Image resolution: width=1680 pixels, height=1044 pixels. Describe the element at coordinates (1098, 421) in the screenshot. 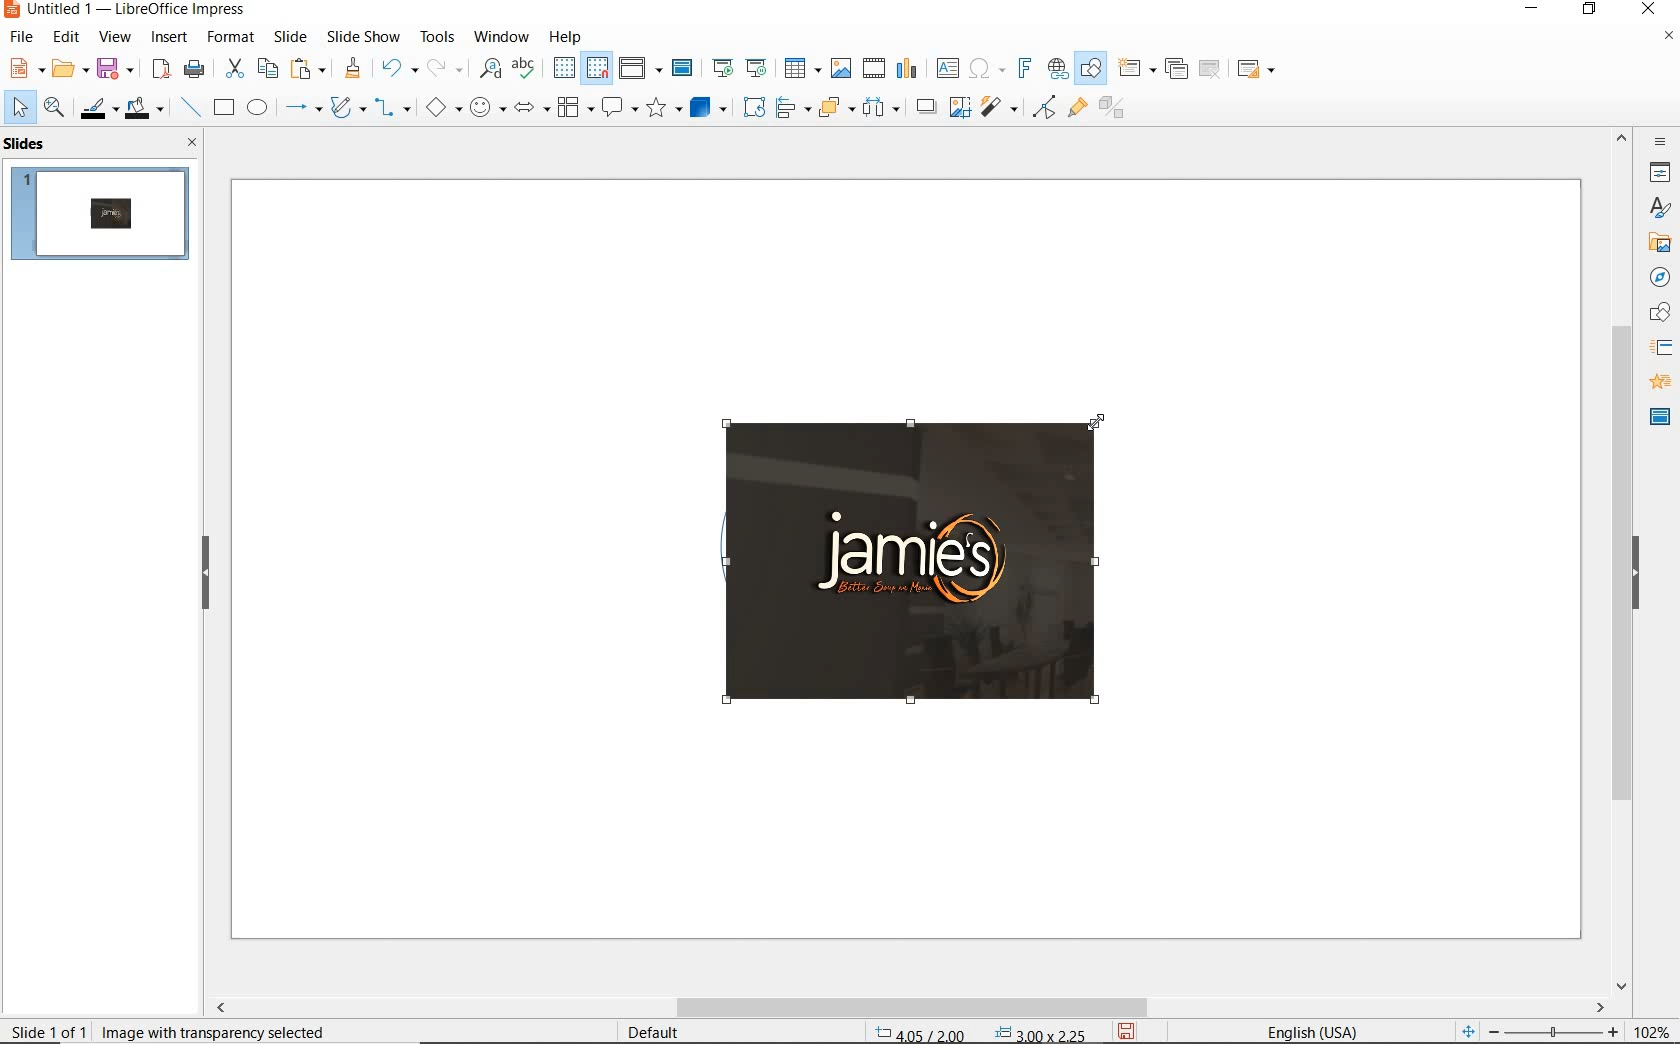

I see `Cursor` at that location.